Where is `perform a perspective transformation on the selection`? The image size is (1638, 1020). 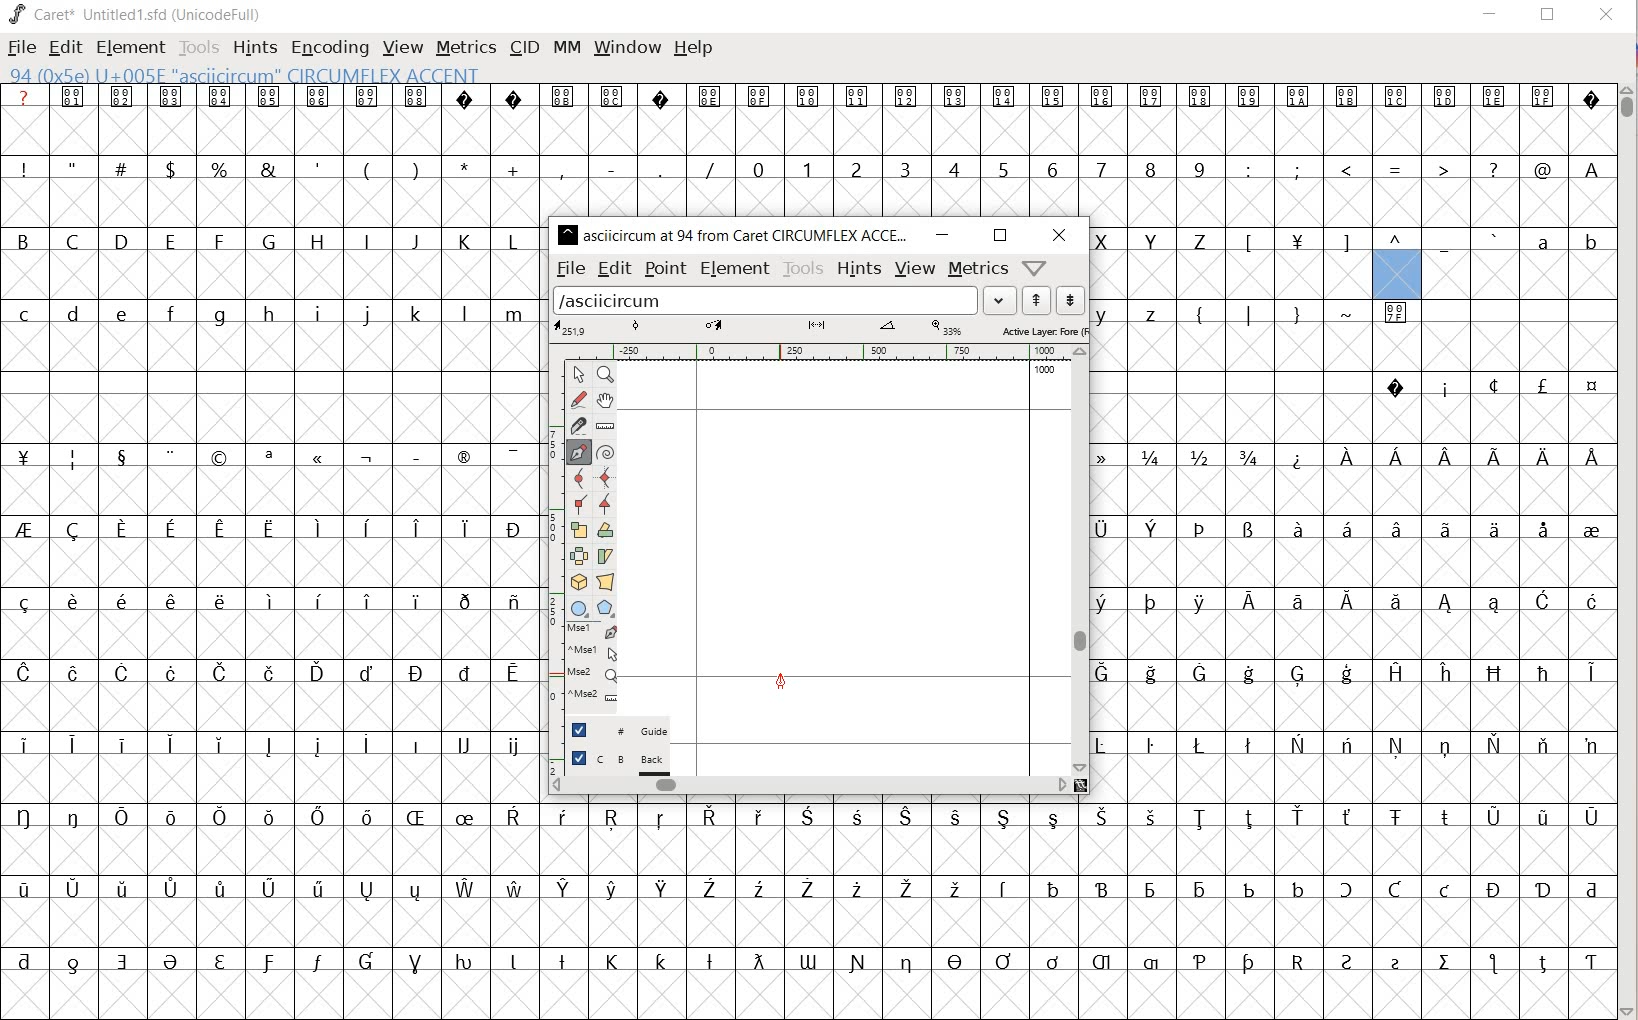 perform a perspective transformation on the selection is located at coordinates (607, 581).